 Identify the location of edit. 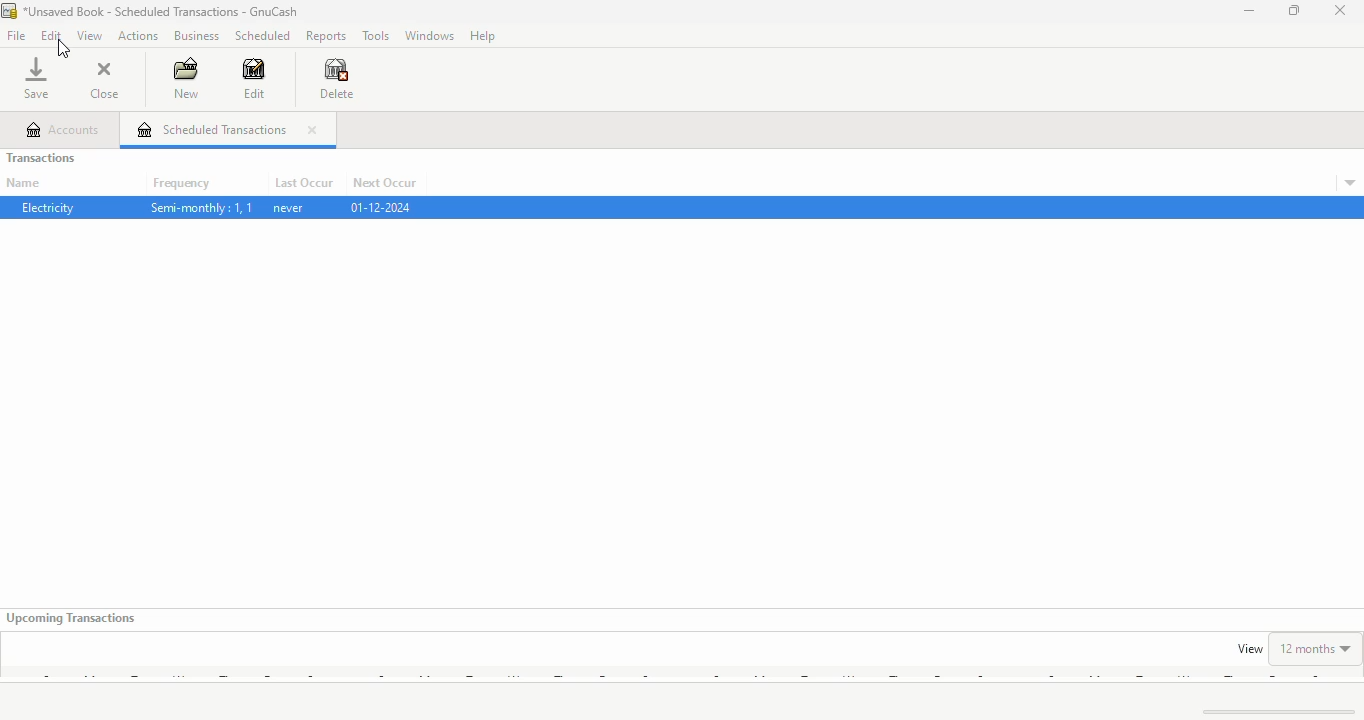
(254, 78).